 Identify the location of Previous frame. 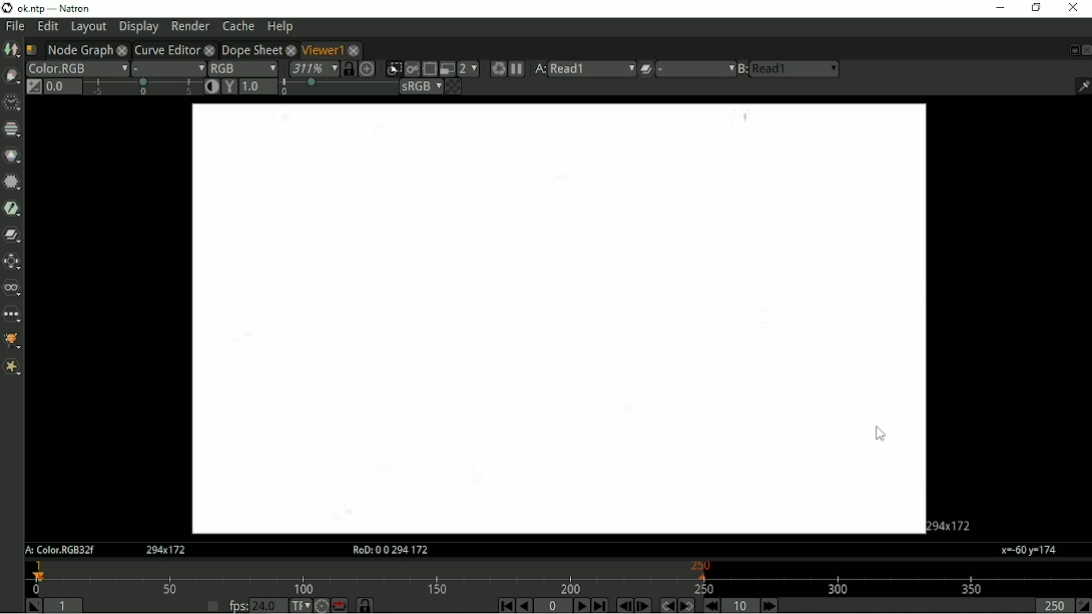
(624, 606).